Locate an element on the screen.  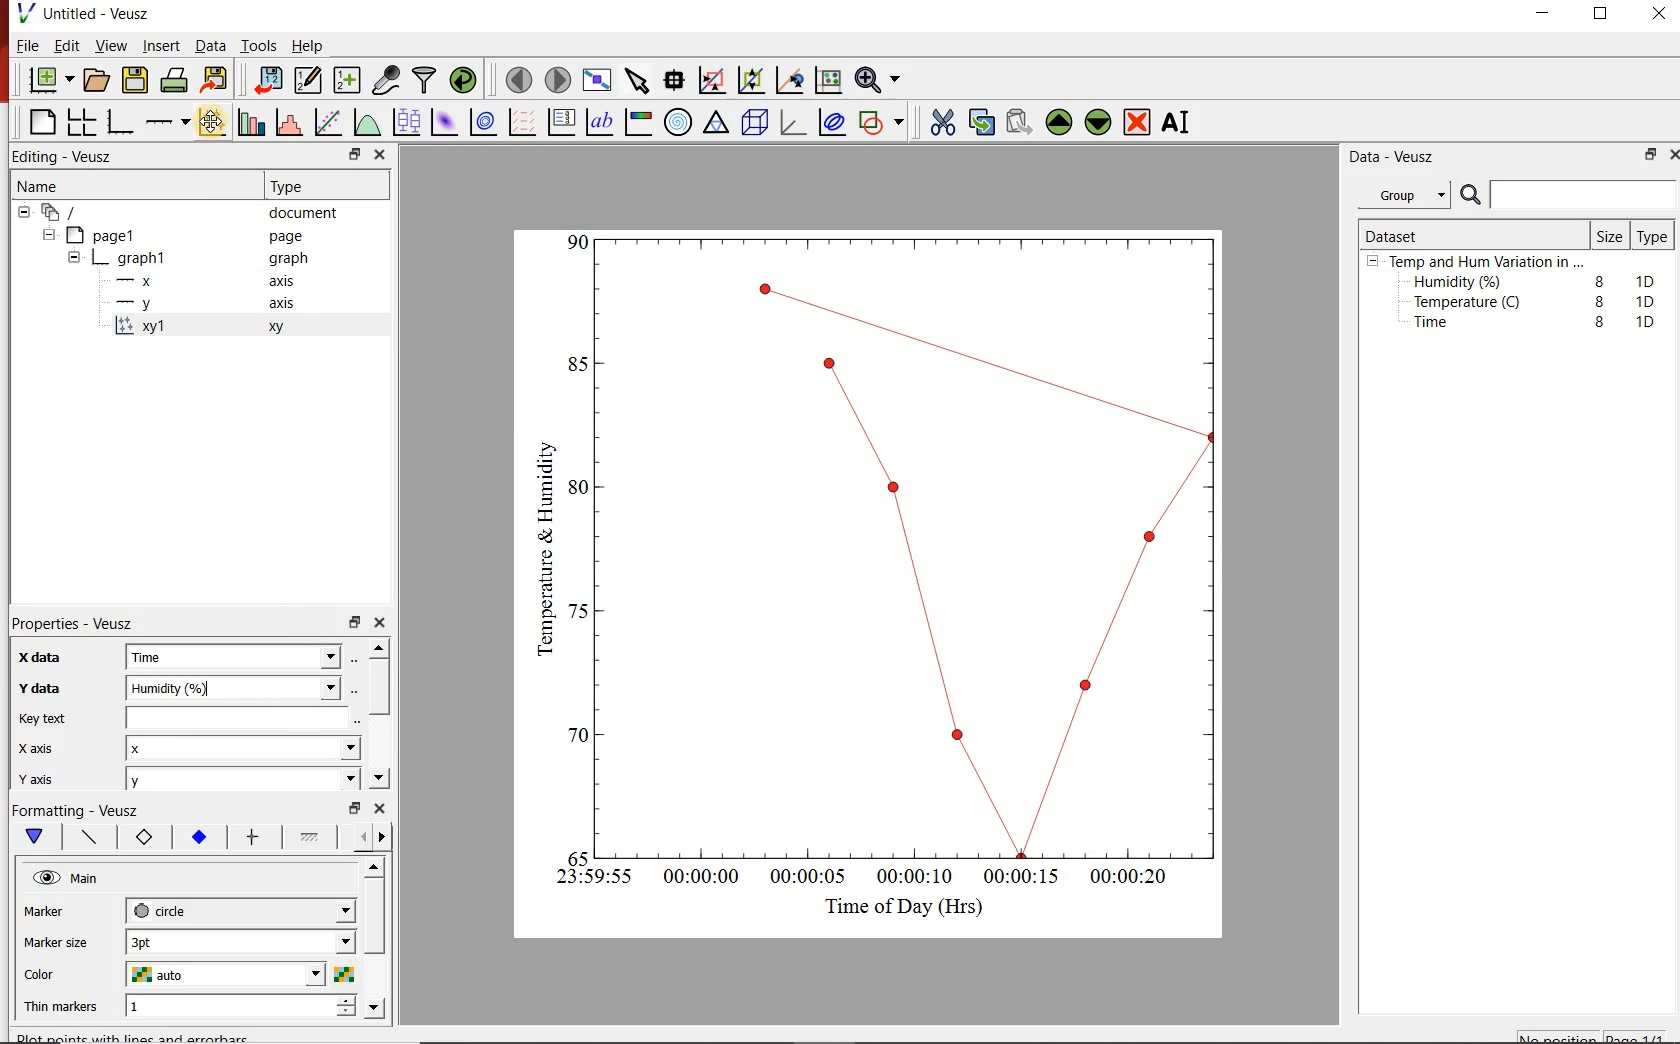
increase is located at coordinates (345, 1002).